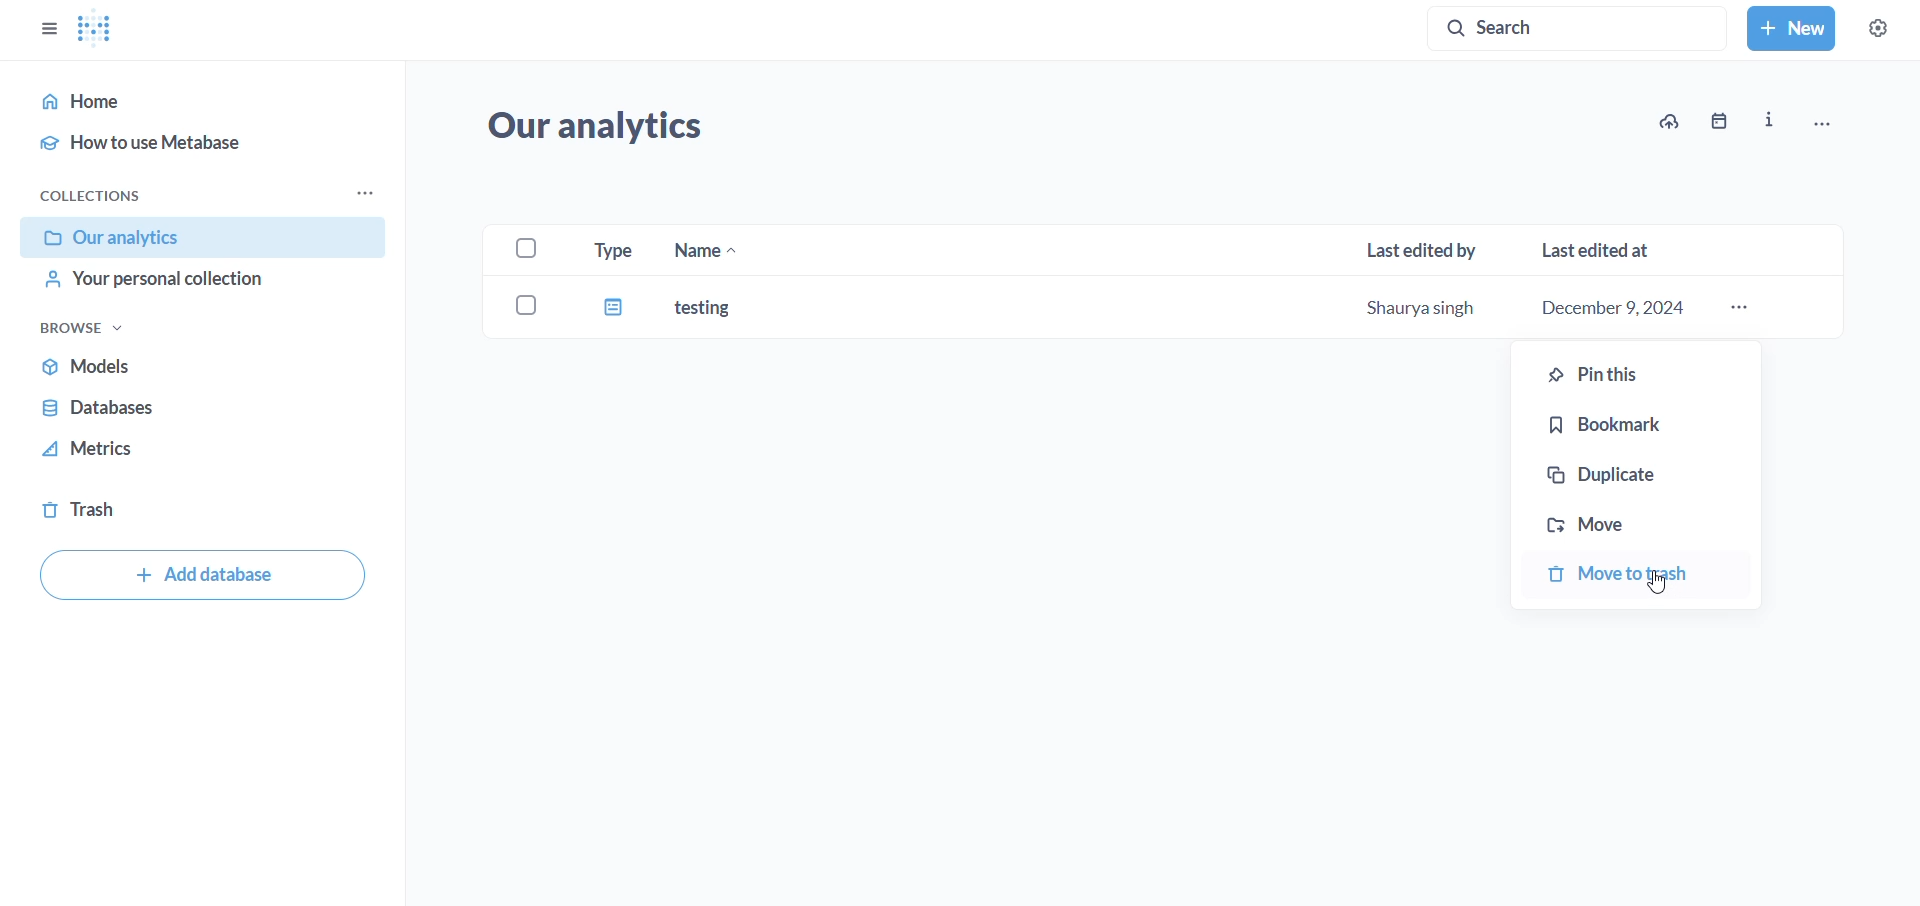 This screenshot has width=1920, height=906. I want to click on collection options, so click(362, 193).